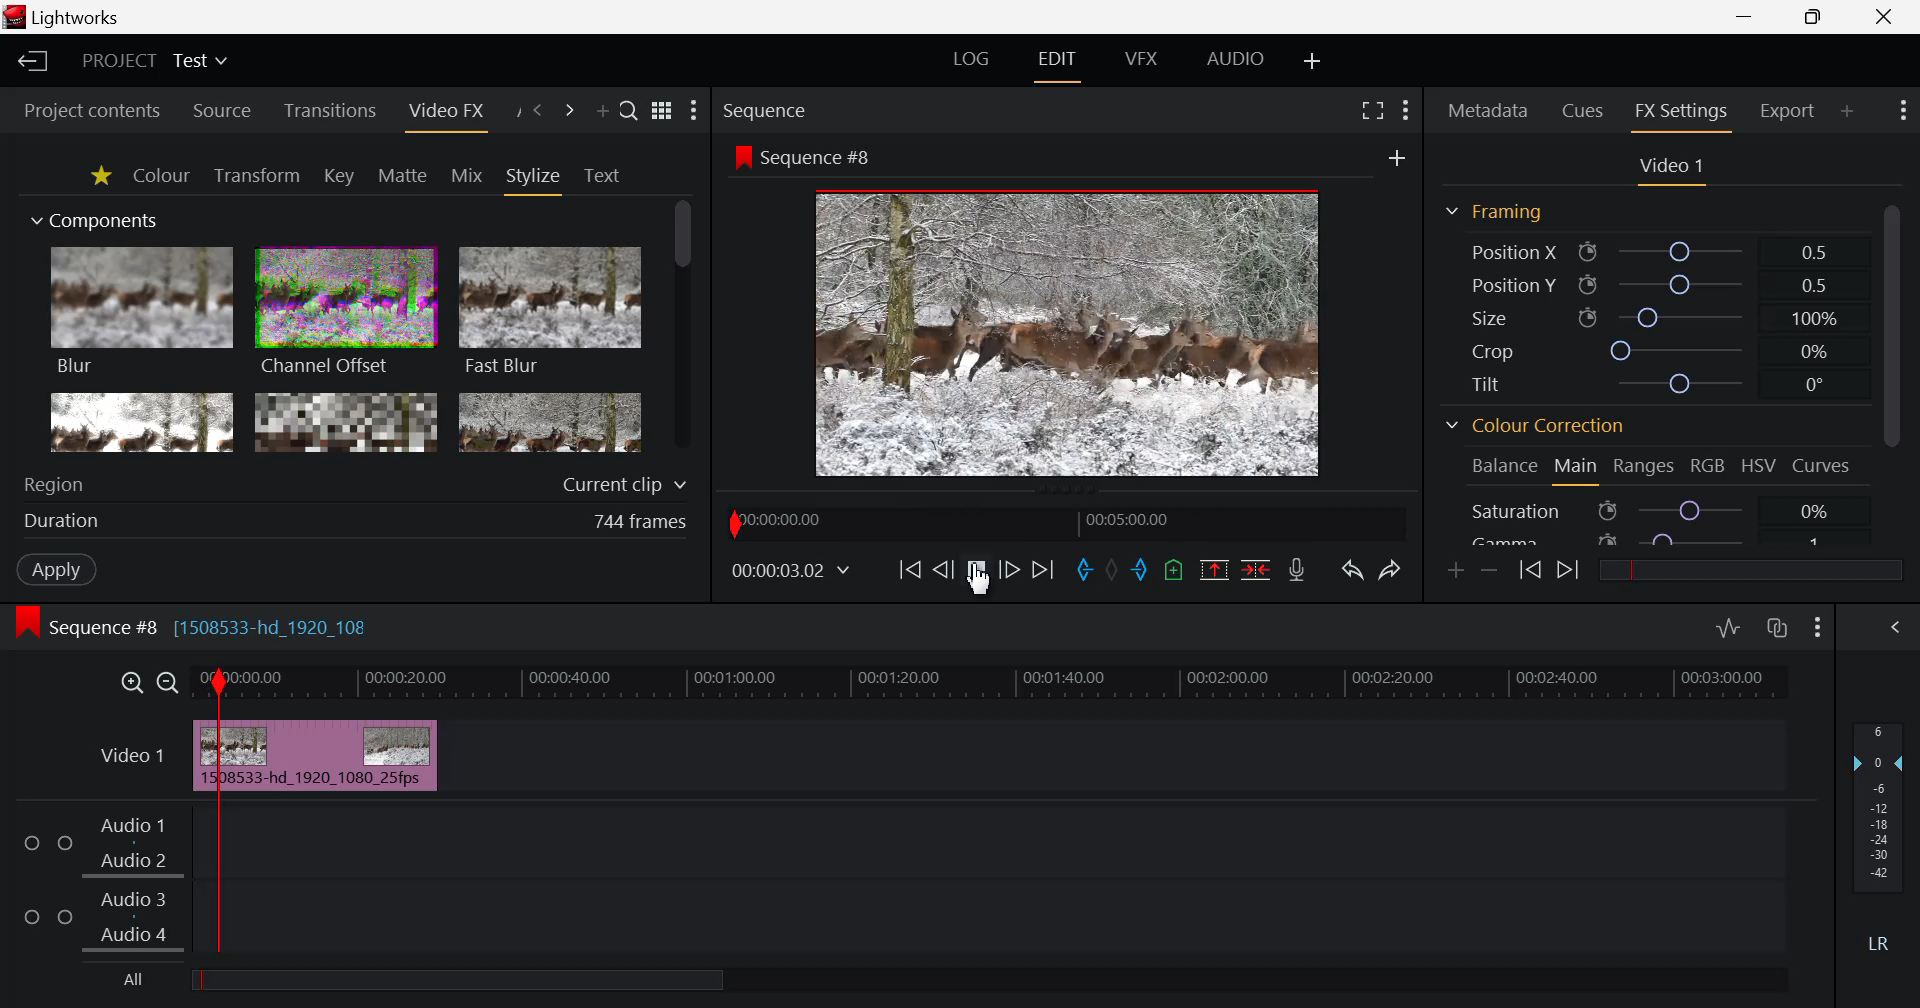 Image resolution: width=1920 pixels, height=1008 pixels. I want to click on Gamma, so click(1663, 537).